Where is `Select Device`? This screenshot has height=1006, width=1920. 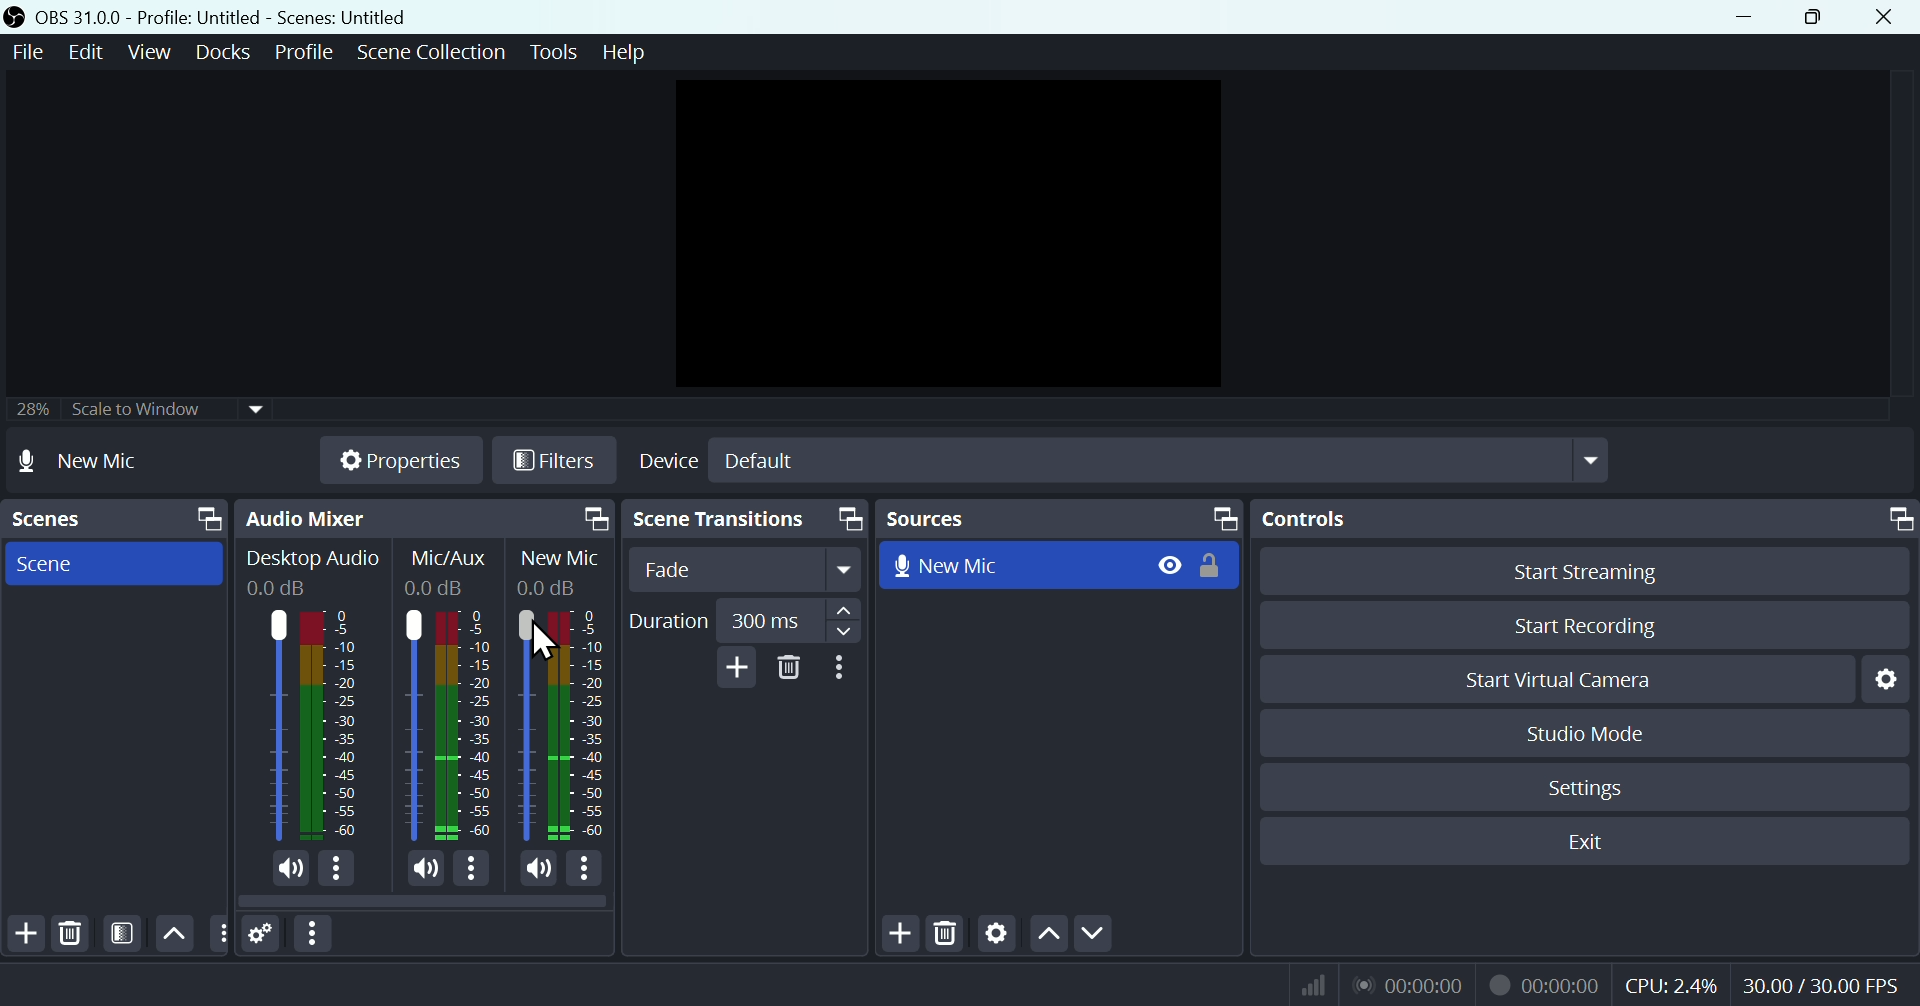
Select Device is located at coordinates (1120, 460).